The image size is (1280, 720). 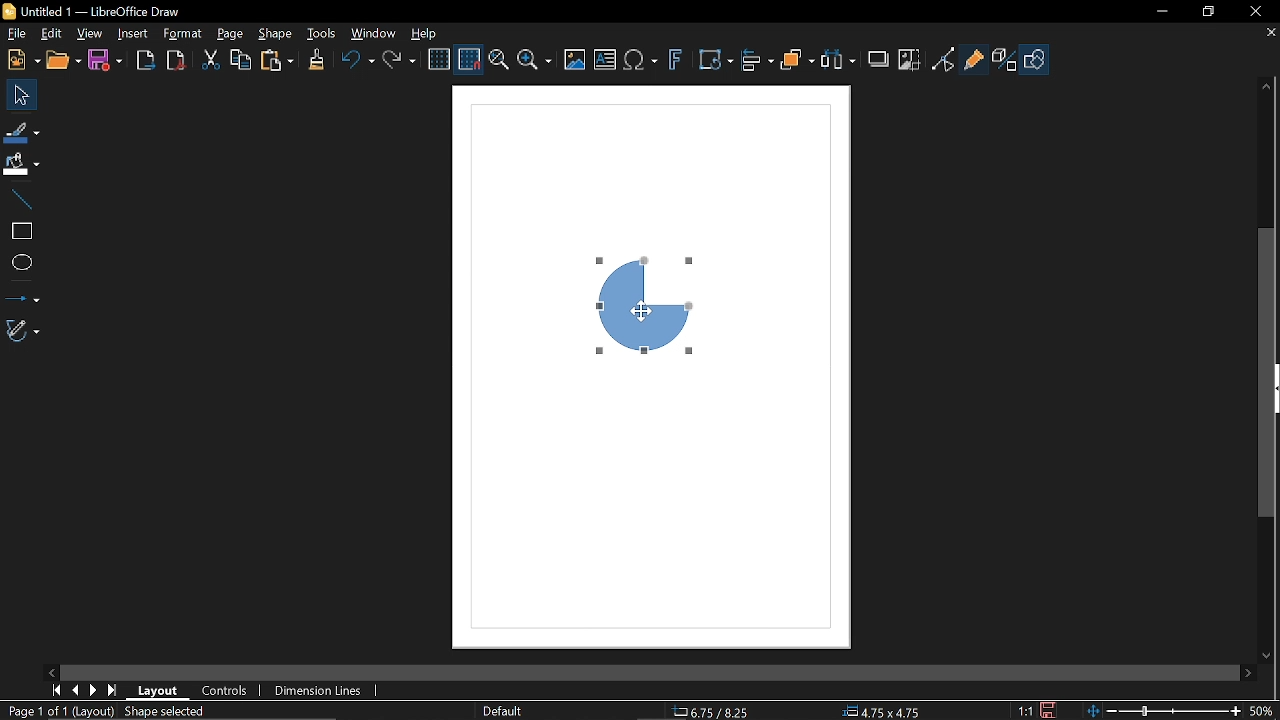 What do you see at coordinates (534, 62) in the screenshot?
I see `Zoom` at bounding box center [534, 62].